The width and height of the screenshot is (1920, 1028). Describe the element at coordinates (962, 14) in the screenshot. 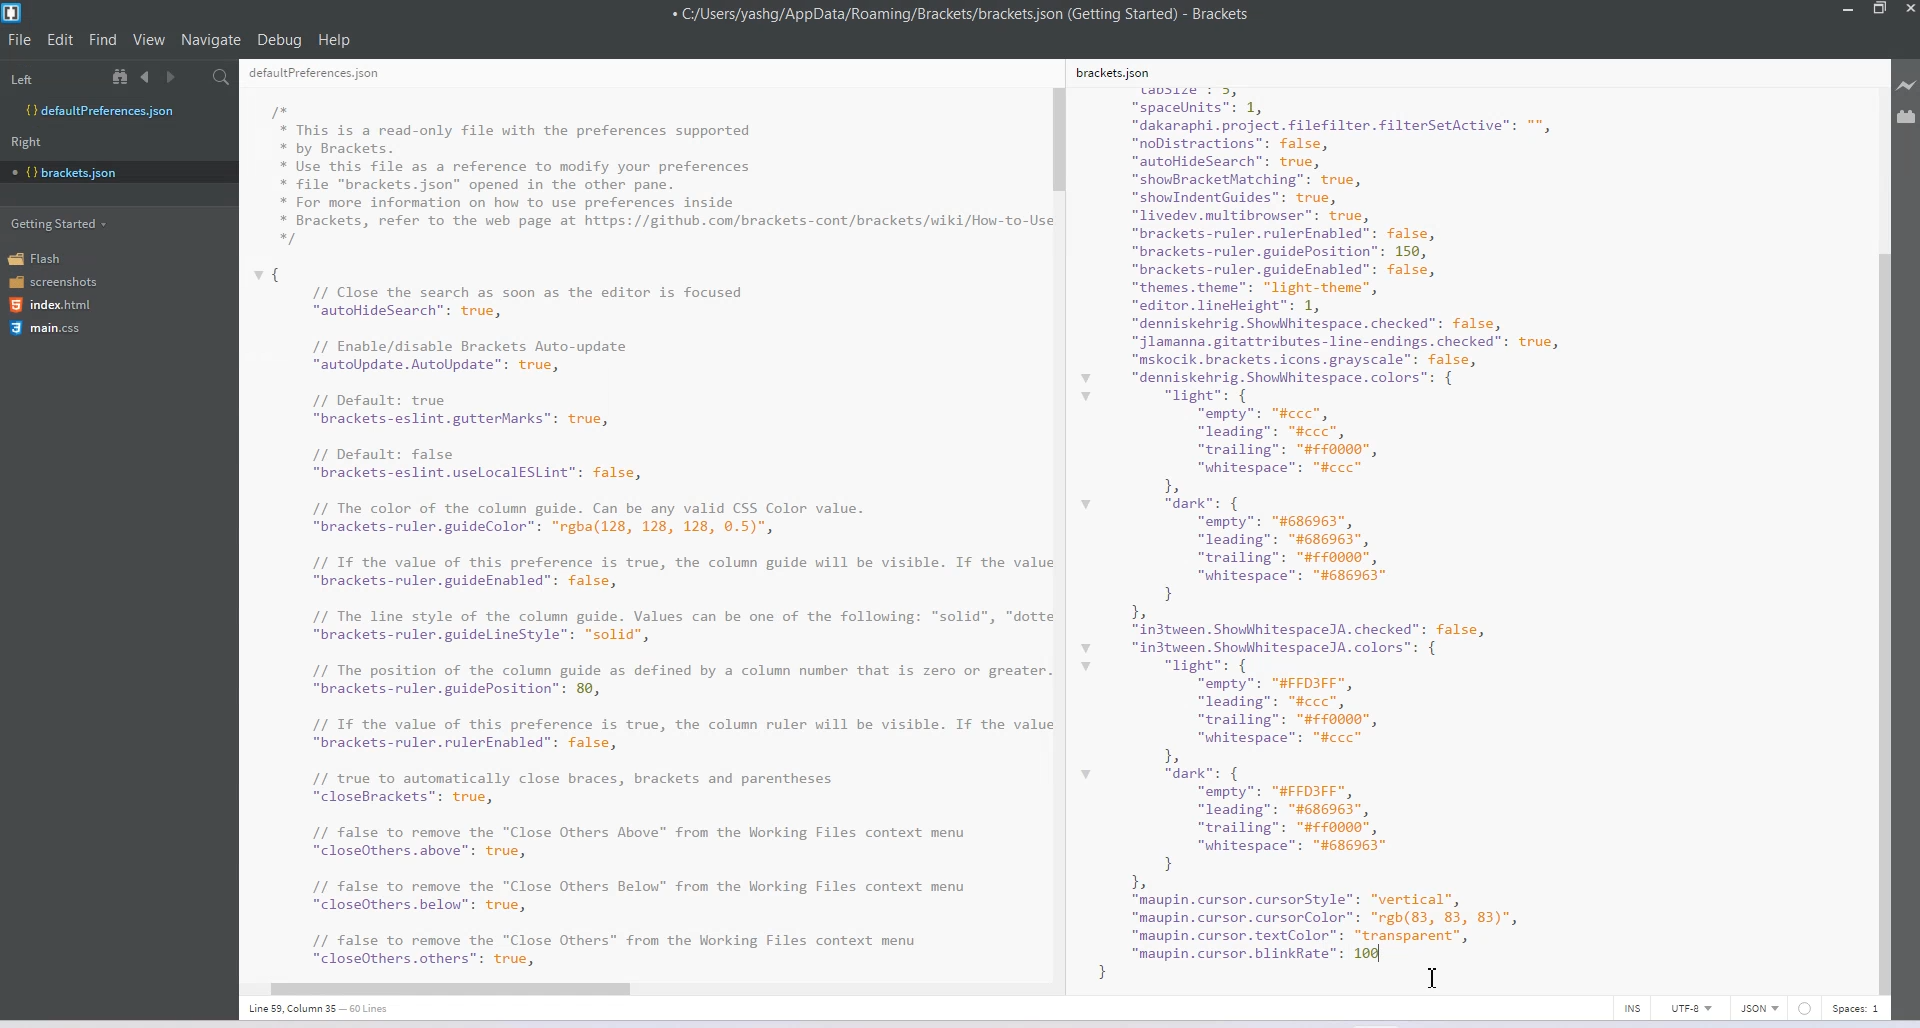

I see `C:/Users/yashg/AppData/Roaming/Brackets/brackets json (Getting Started) - Brackets` at that location.